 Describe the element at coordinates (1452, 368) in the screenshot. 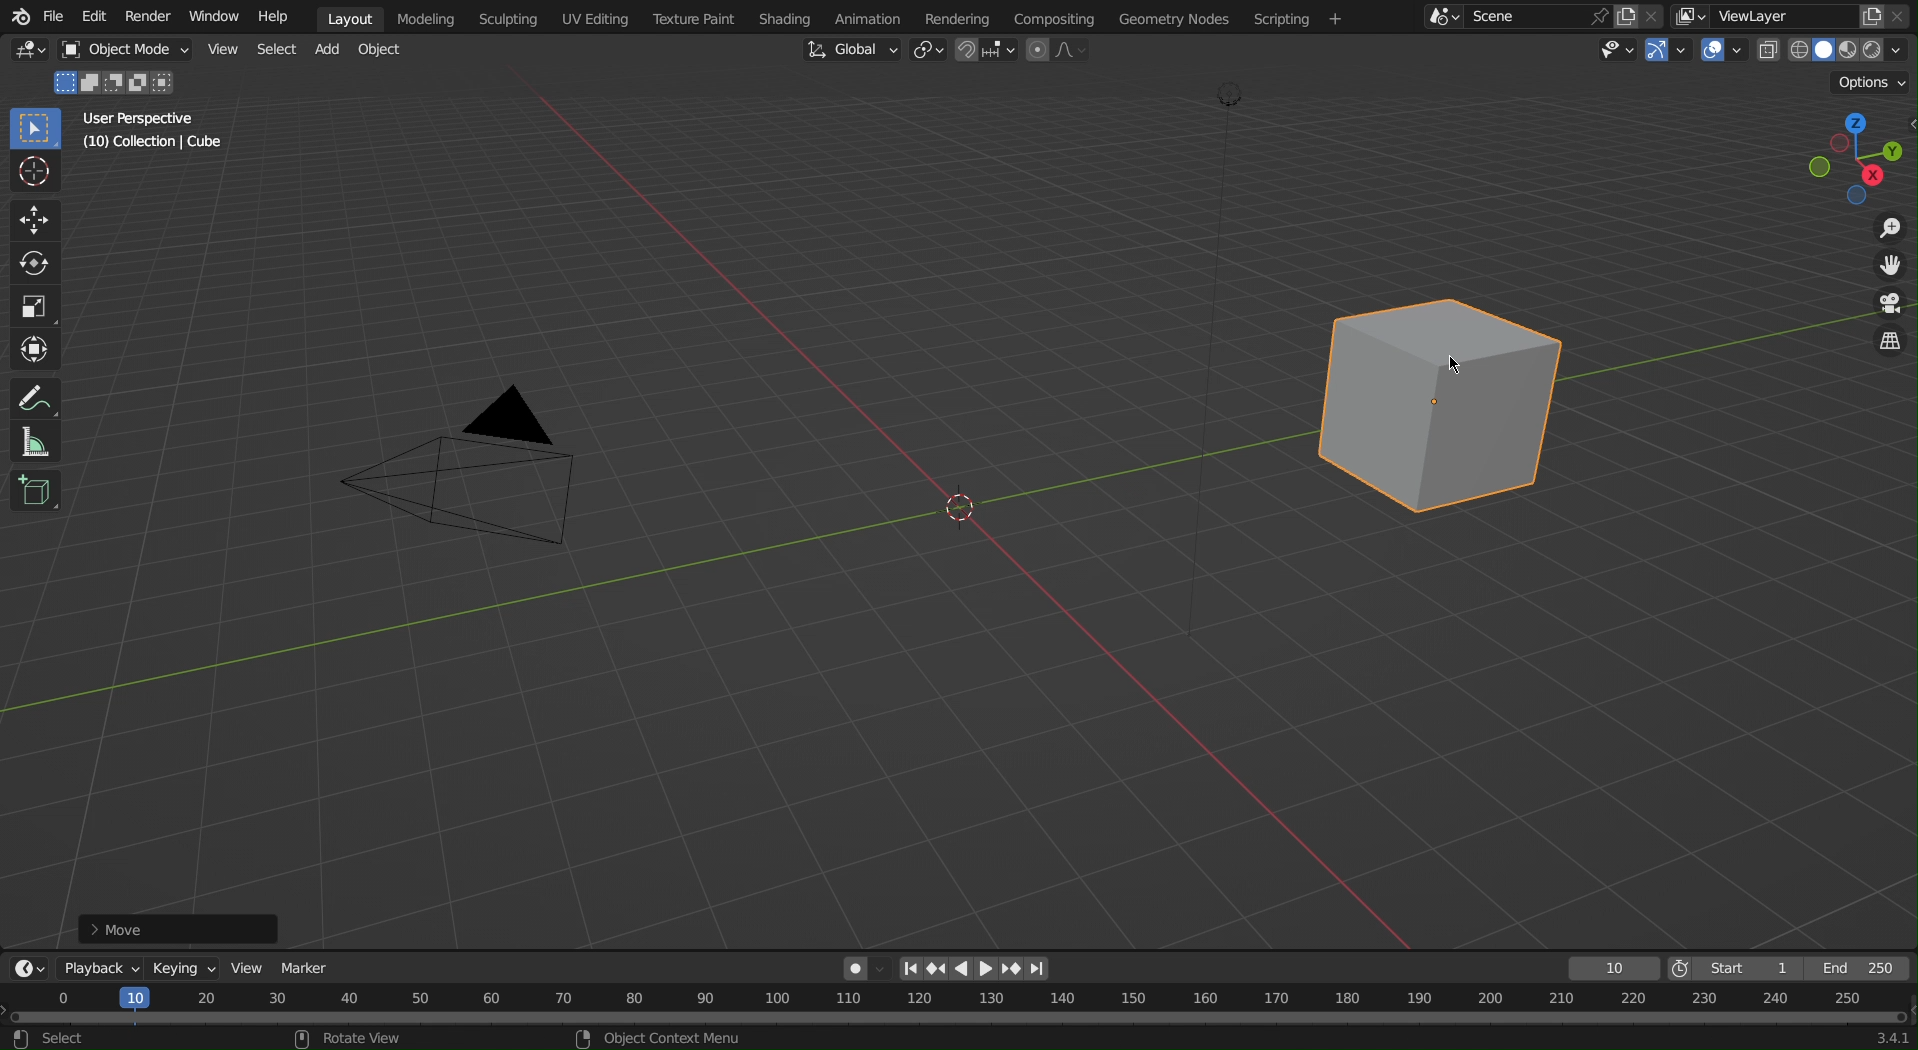

I see `Cursor` at that location.